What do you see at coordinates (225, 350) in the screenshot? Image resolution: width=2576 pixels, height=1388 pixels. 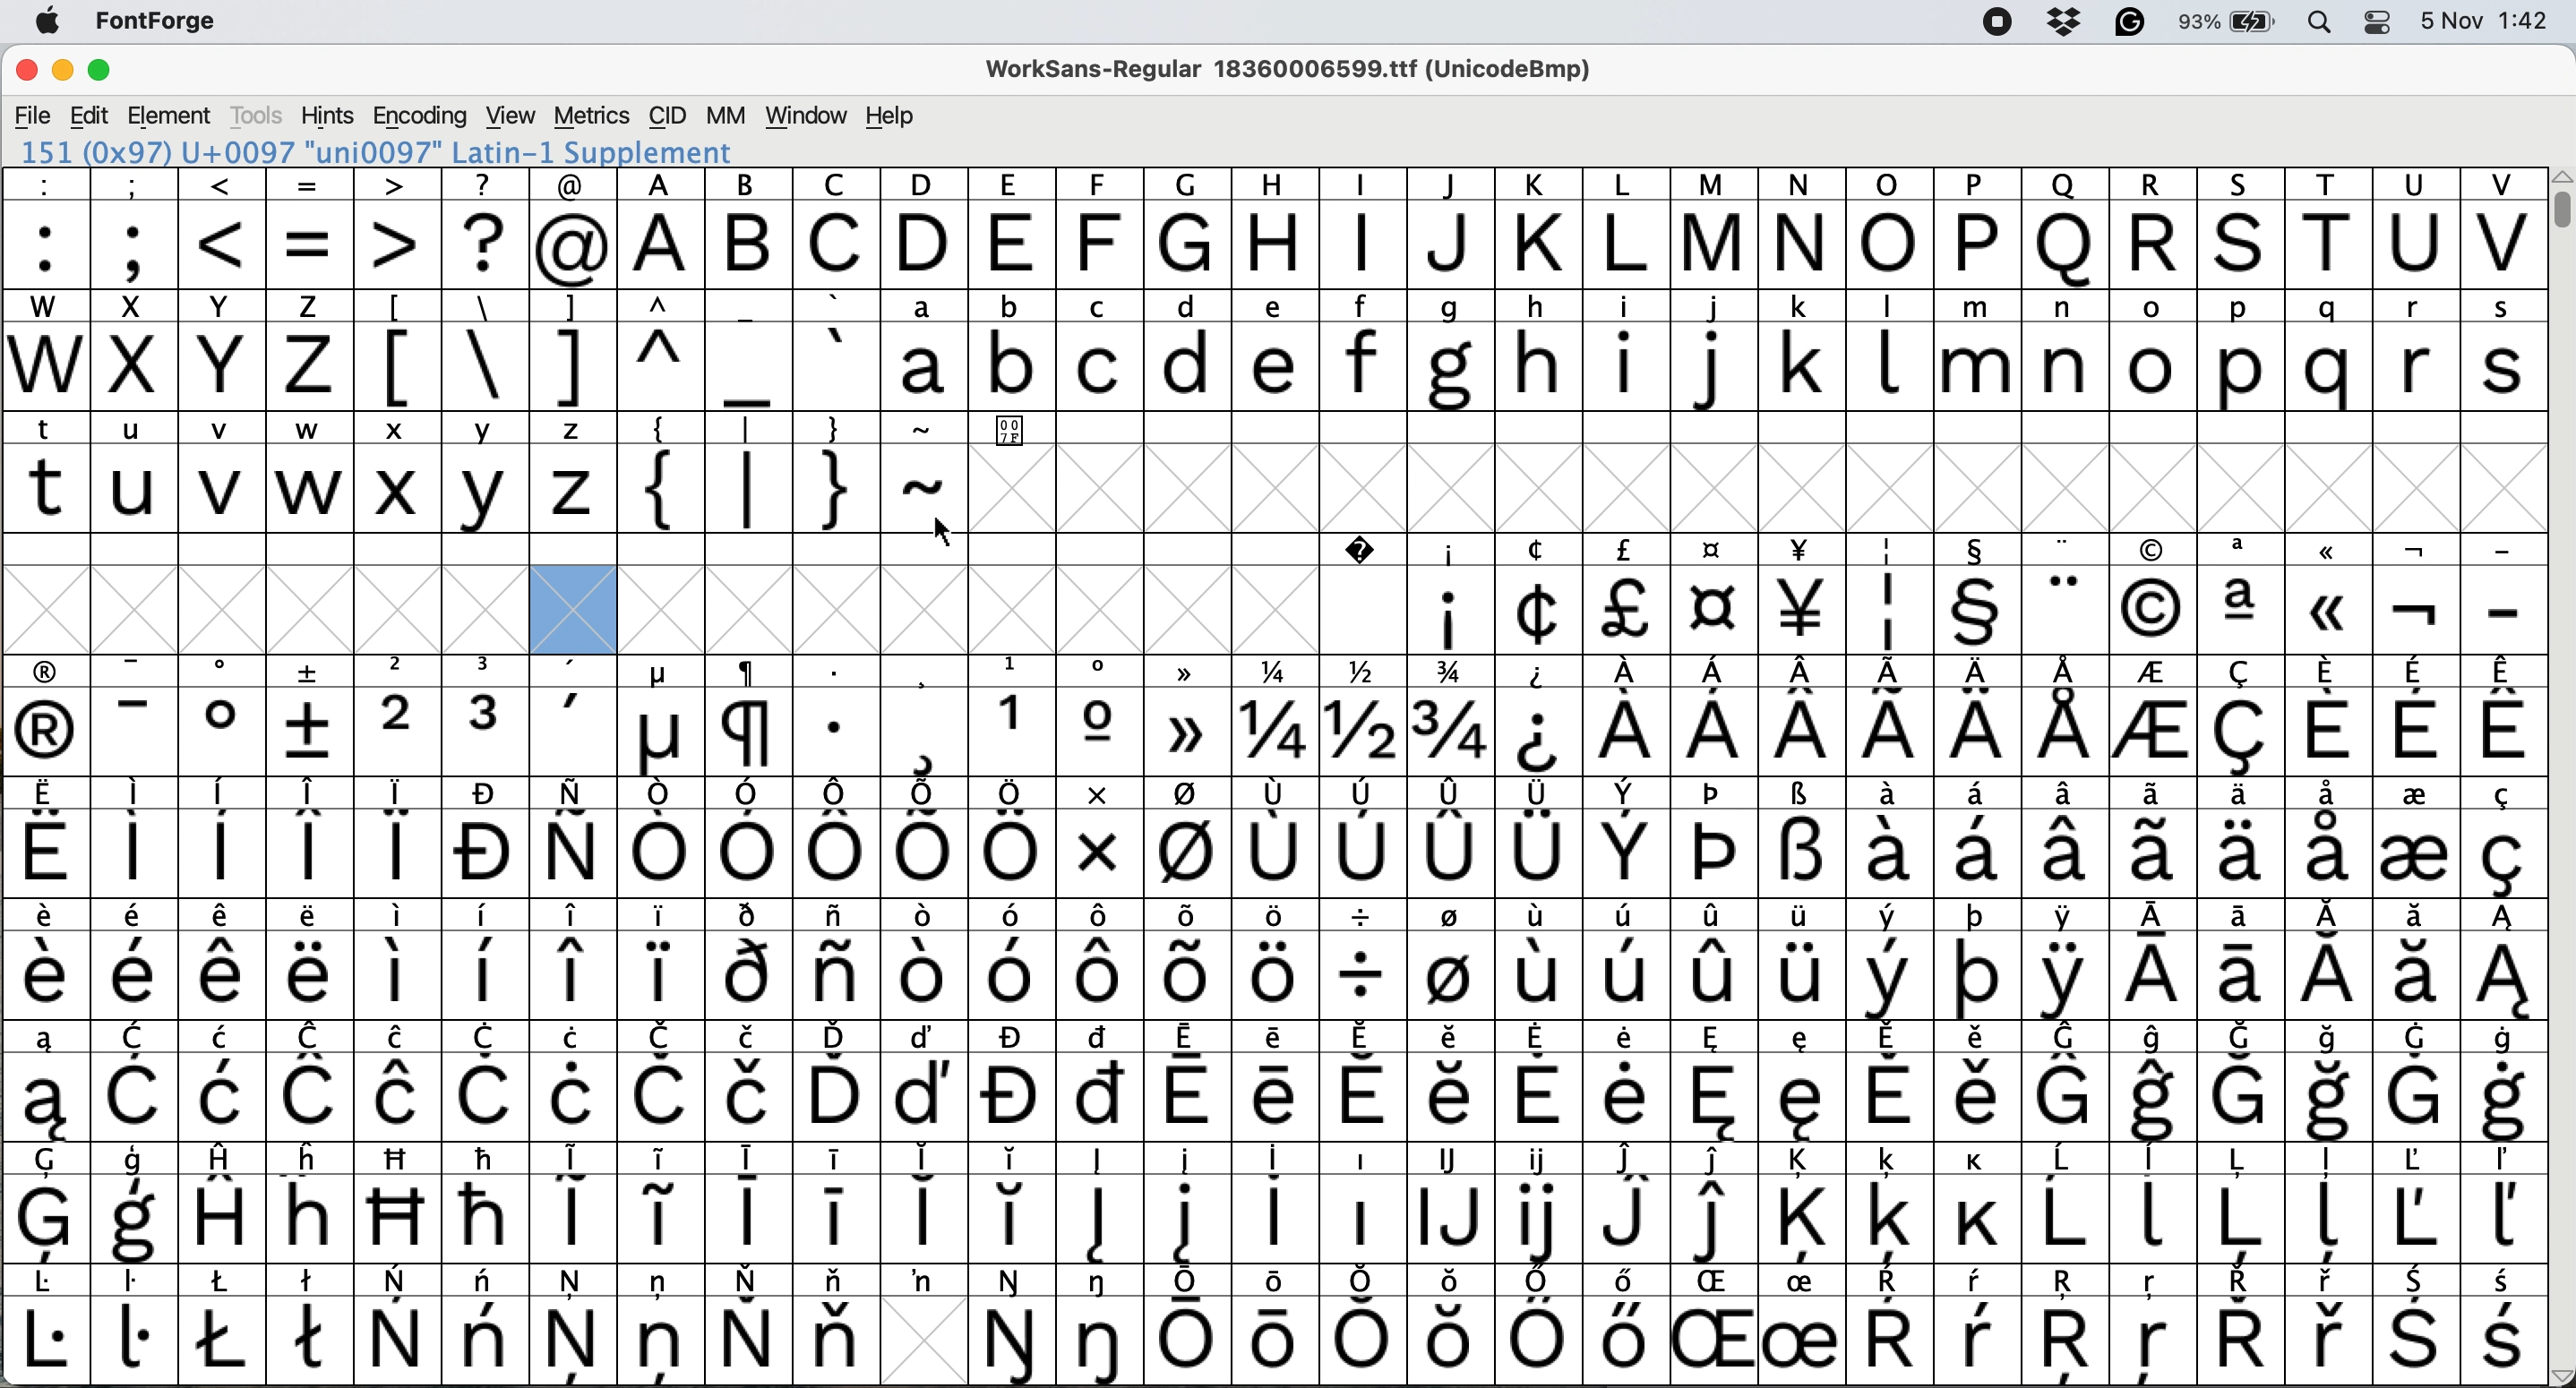 I see `Y` at bounding box center [225, 350].